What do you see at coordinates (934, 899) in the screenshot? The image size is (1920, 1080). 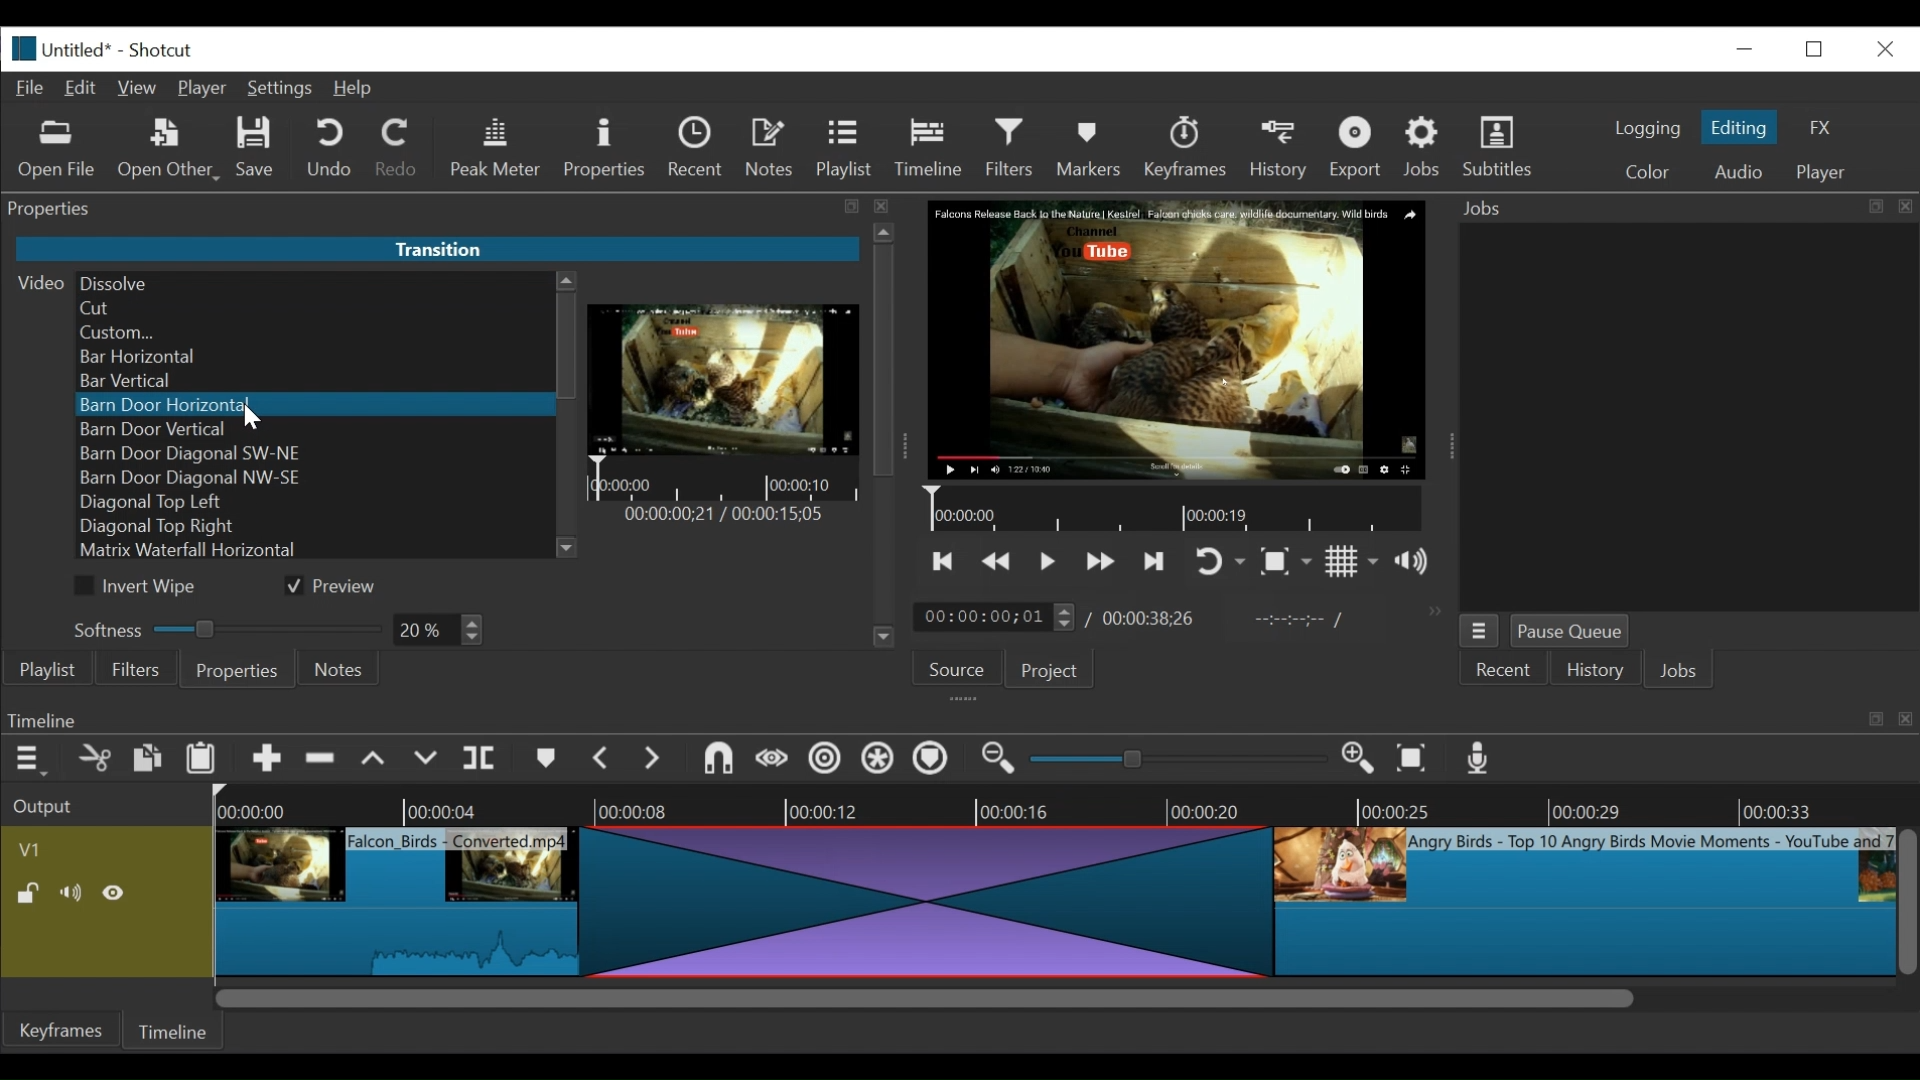 I see `transition` at bounding box center [934, 899].